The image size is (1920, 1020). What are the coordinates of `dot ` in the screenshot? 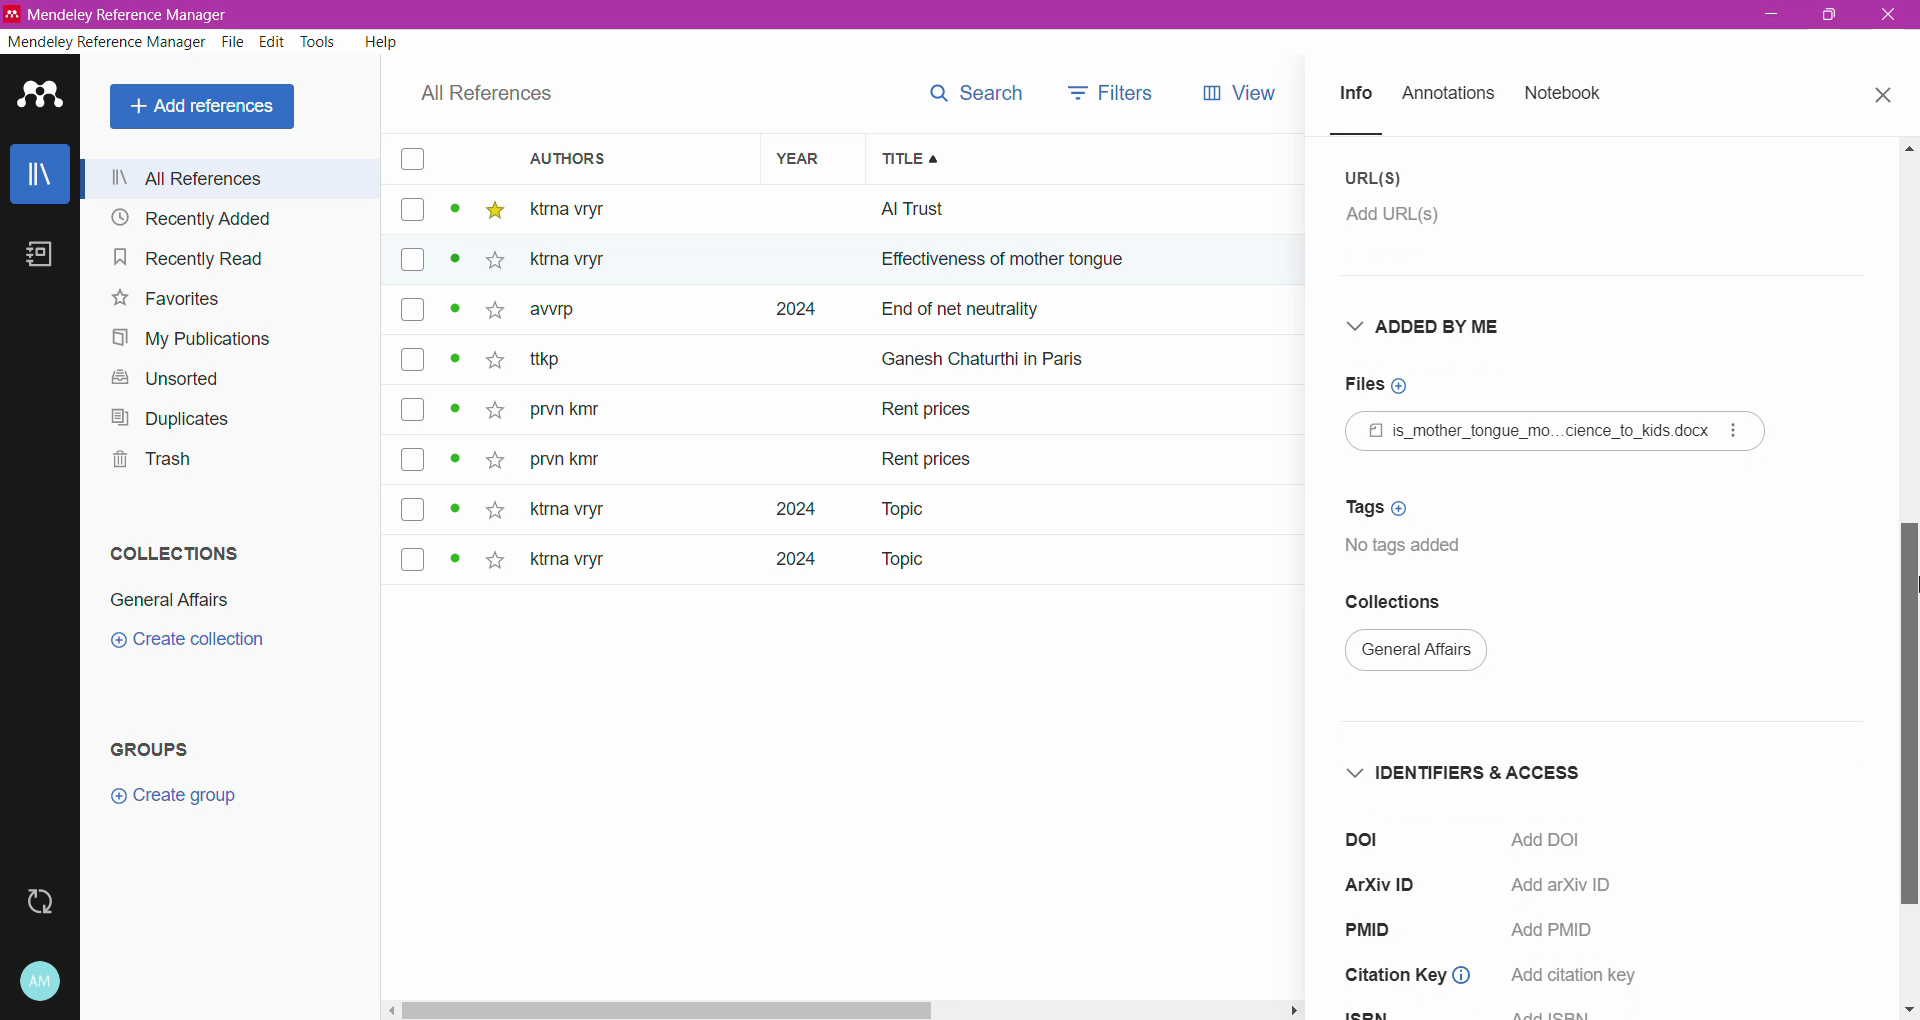 It's located at (455, 315).